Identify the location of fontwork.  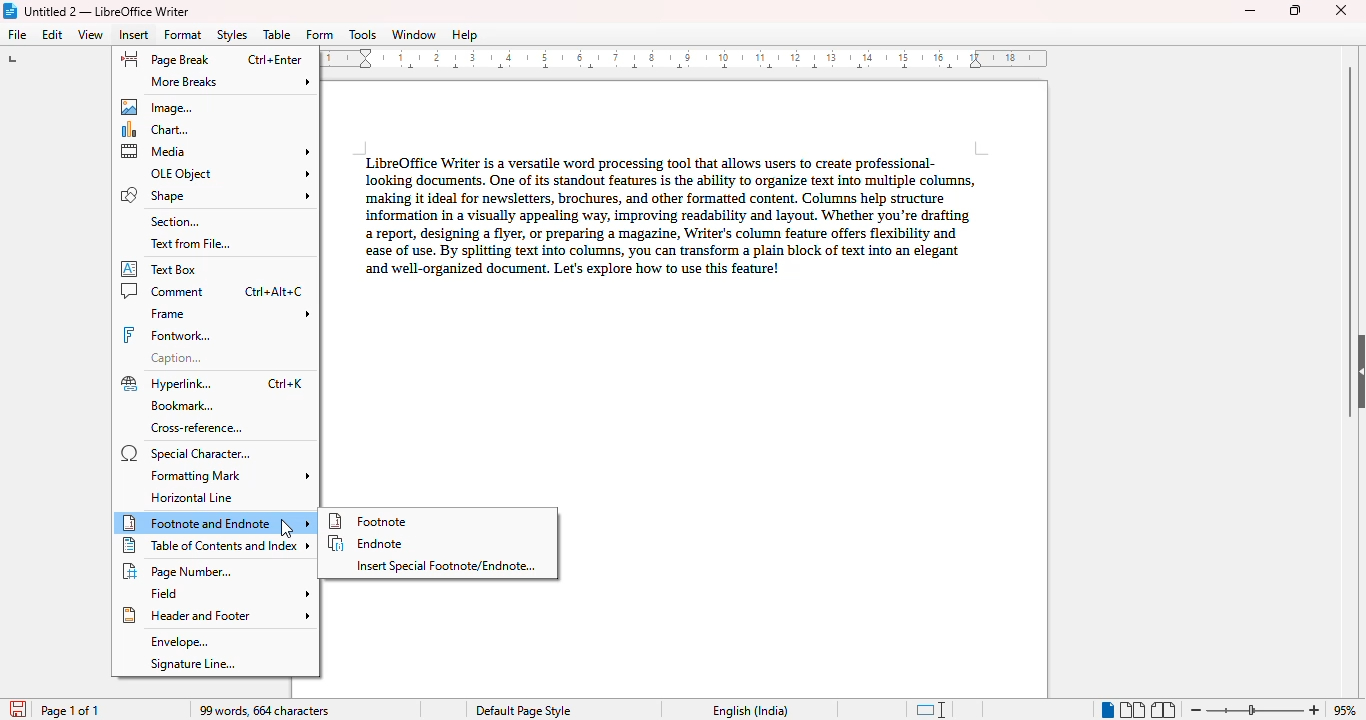
(167, 336).